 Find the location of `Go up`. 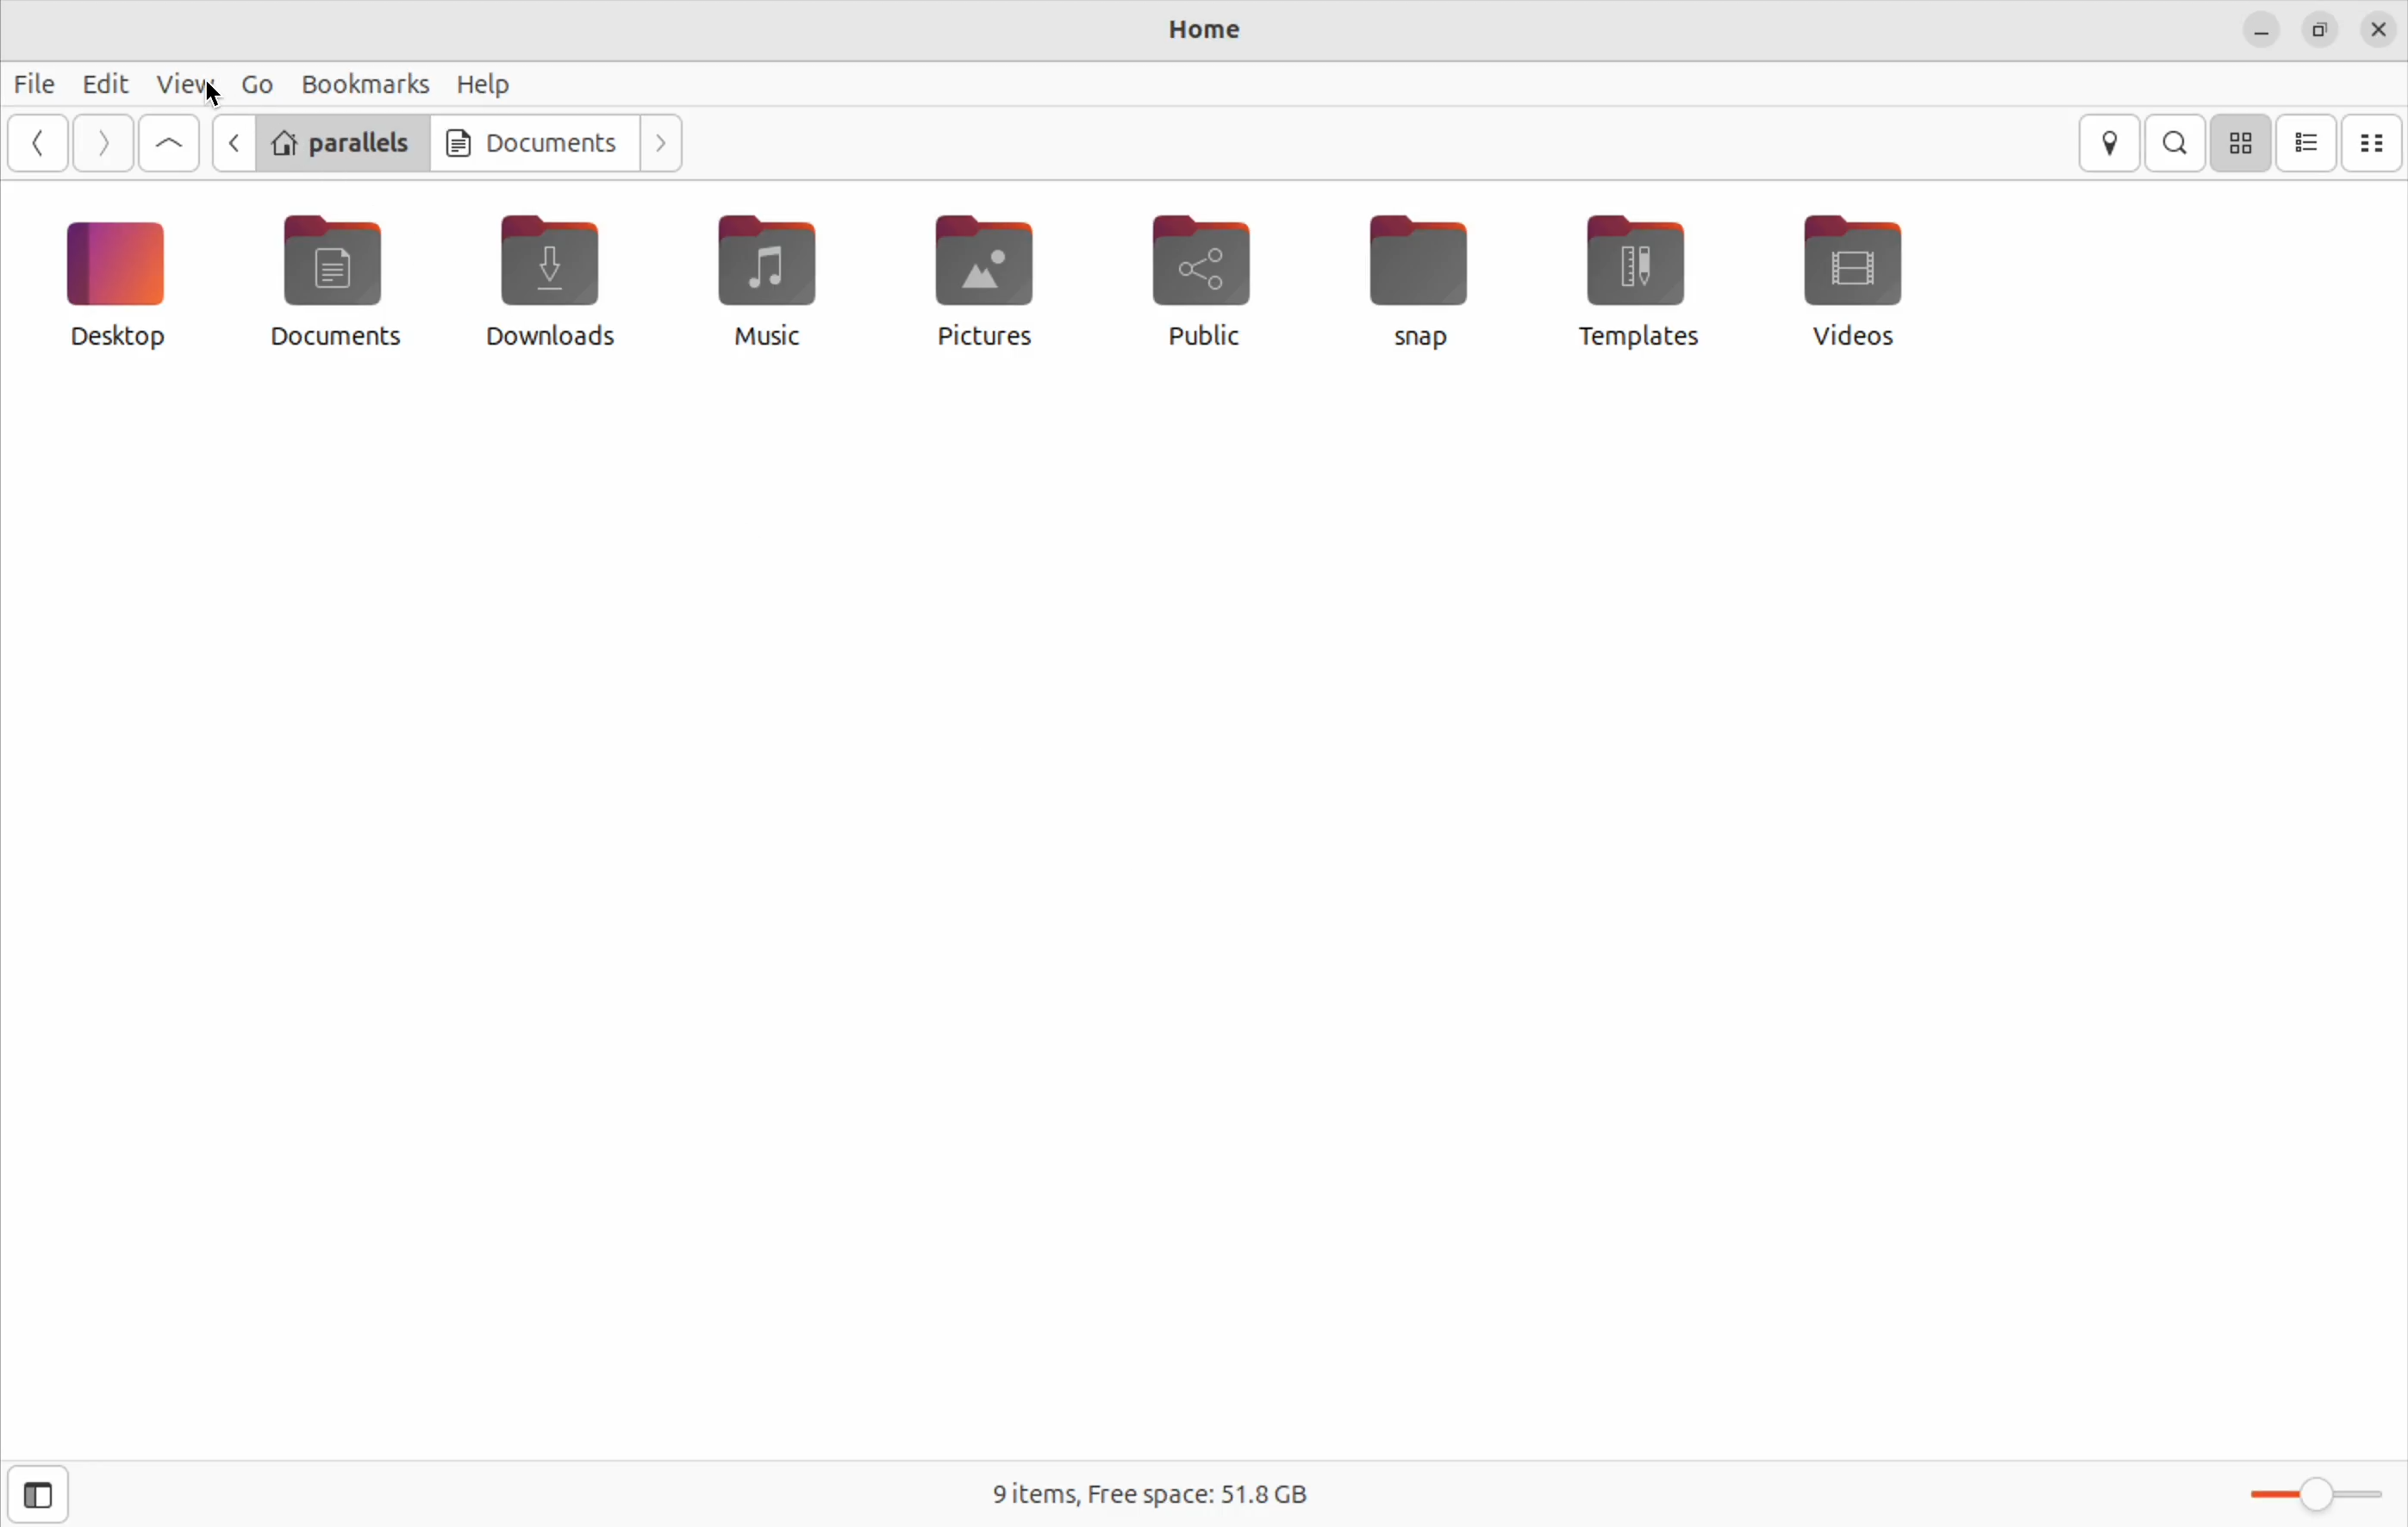

Go up is located at coordinates (168, 144).